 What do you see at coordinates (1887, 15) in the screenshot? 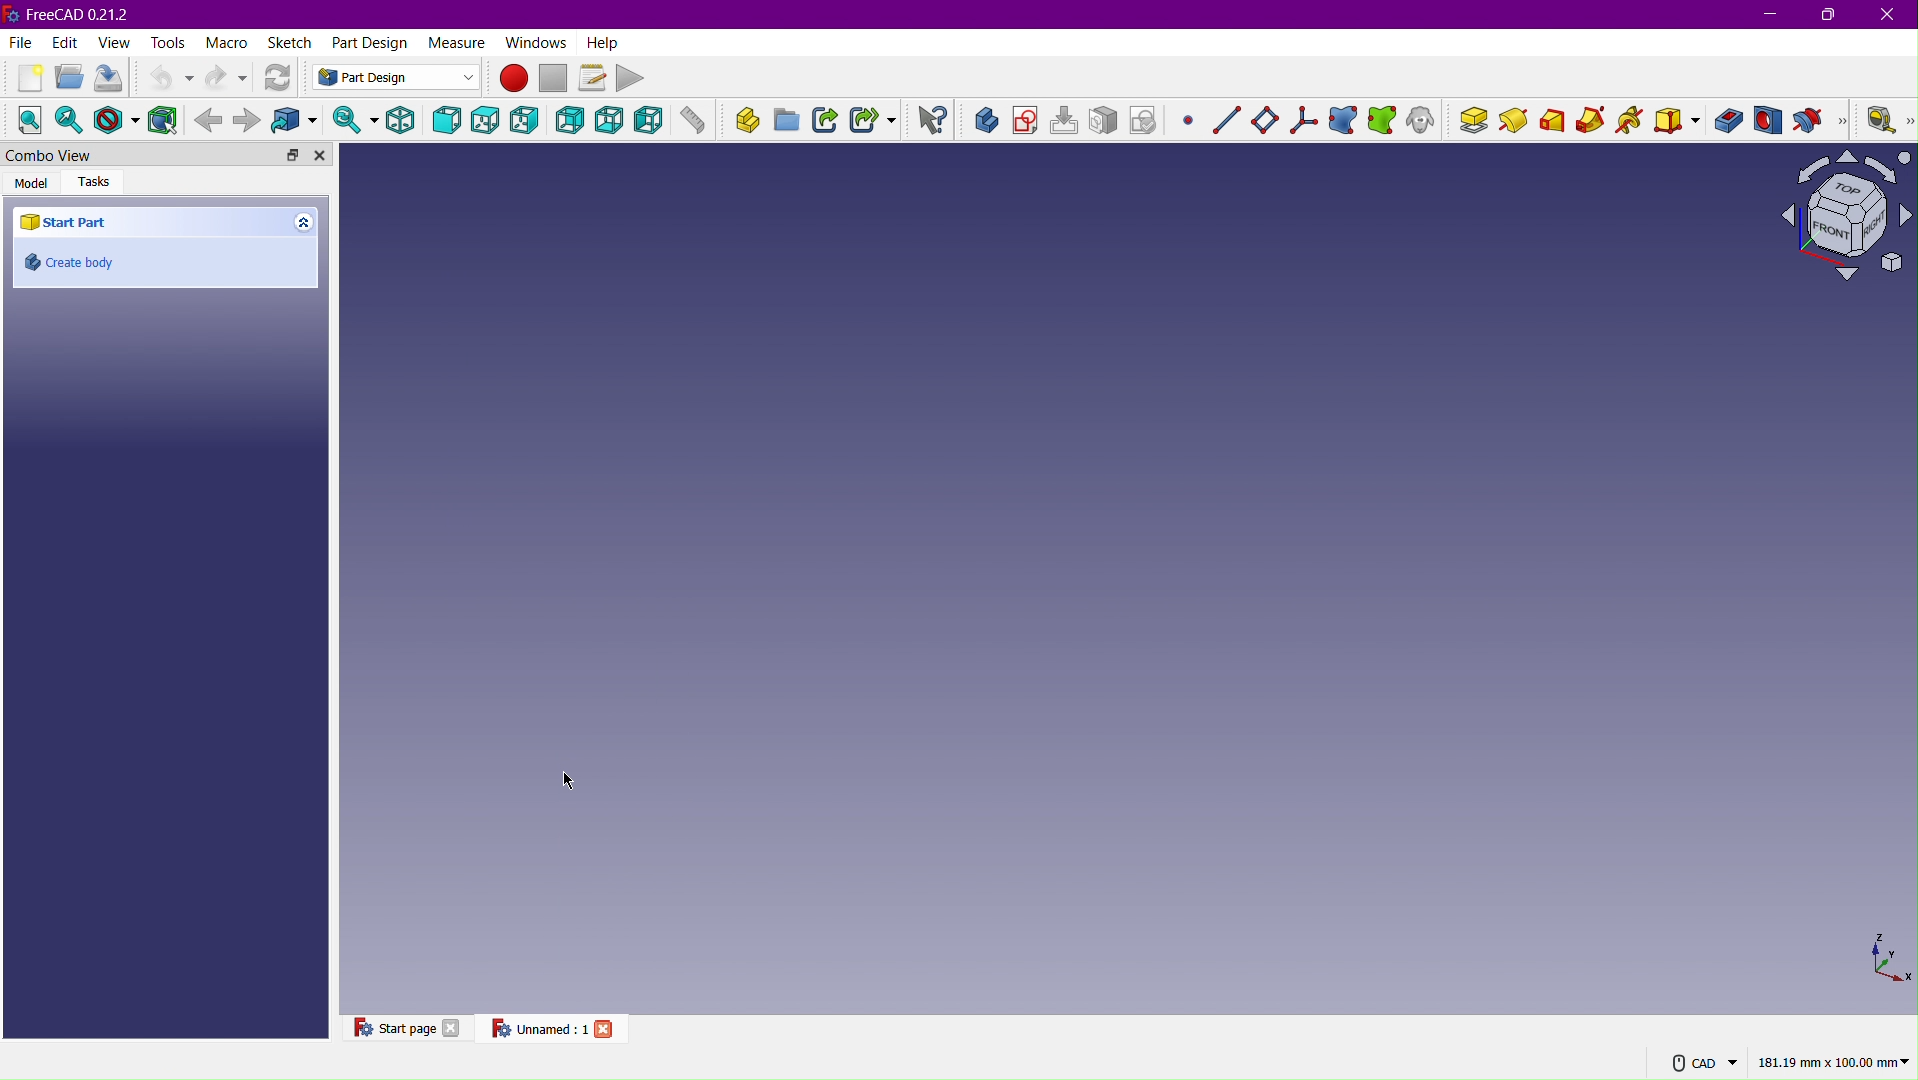
I see `Close` at bounding box center [1887, 15].